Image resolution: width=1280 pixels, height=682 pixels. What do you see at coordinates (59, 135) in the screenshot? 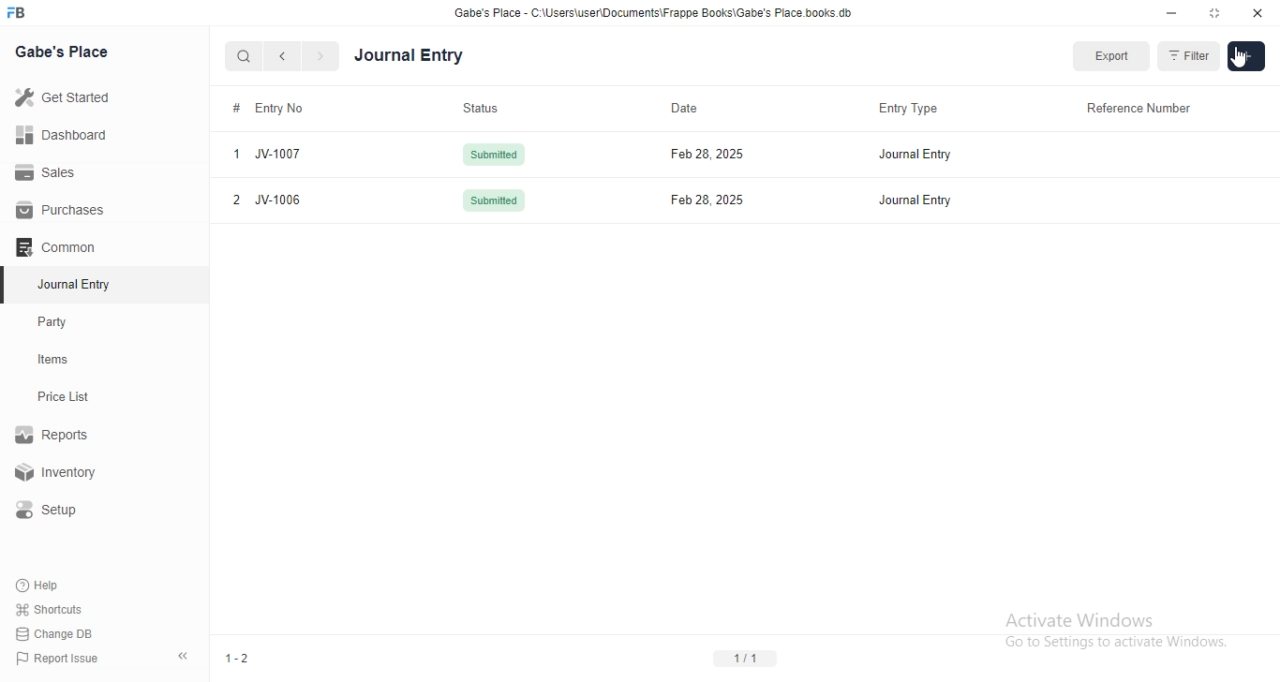
I see `Dashboard` at bounding box center [59, 135].